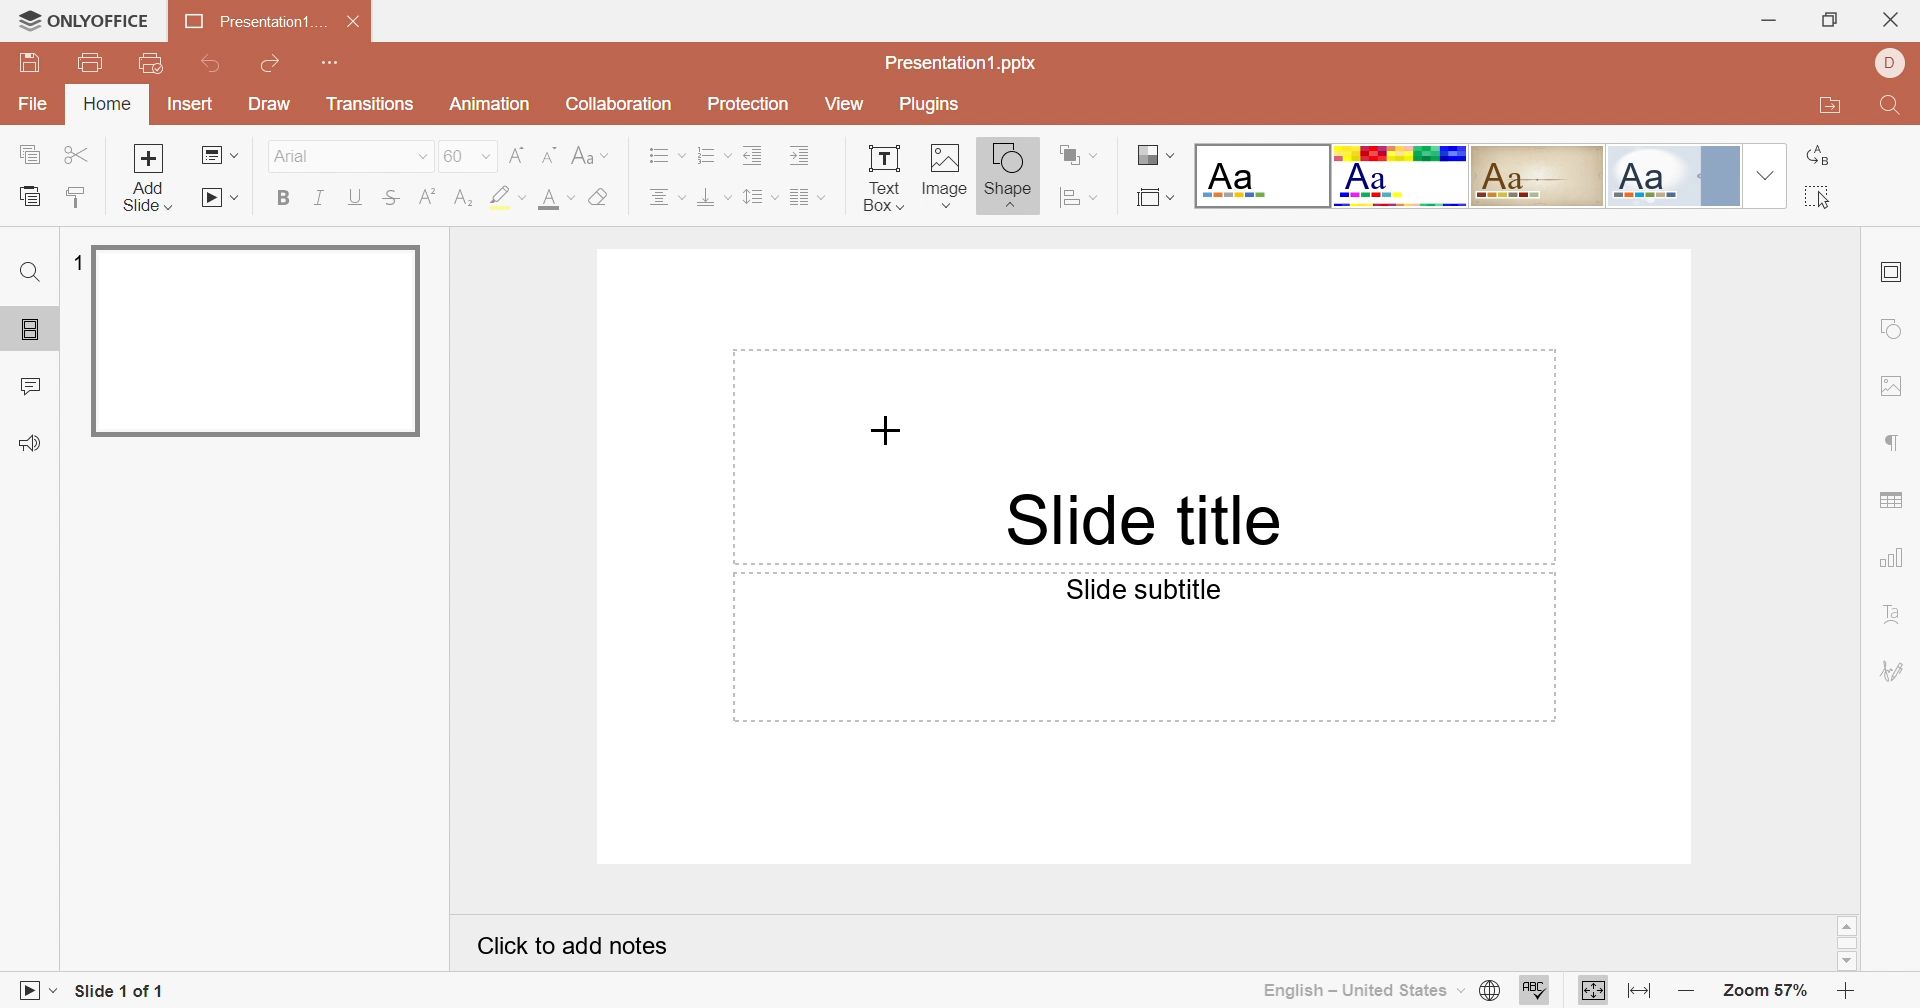 This screenshot has width=1920, height=1008. Describe the element at coordinates (1830, 102) in the screenshot. I see `Open file location` at that location.